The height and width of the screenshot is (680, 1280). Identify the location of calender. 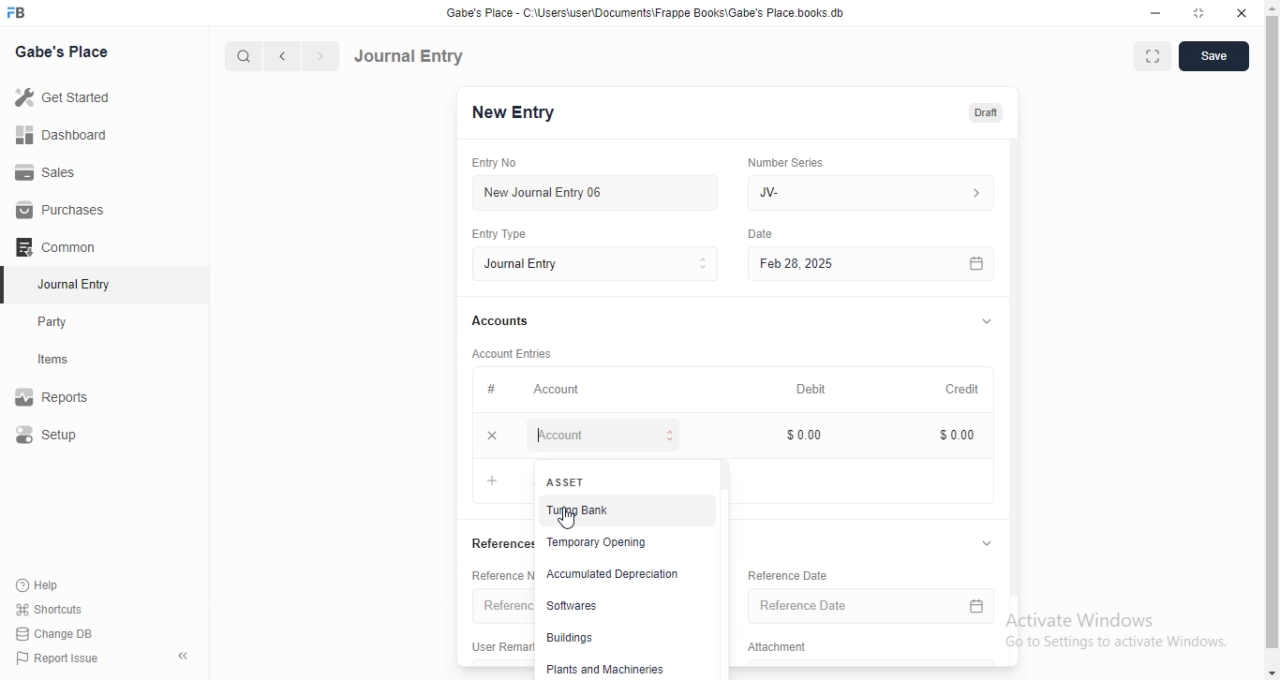
(984, 263).